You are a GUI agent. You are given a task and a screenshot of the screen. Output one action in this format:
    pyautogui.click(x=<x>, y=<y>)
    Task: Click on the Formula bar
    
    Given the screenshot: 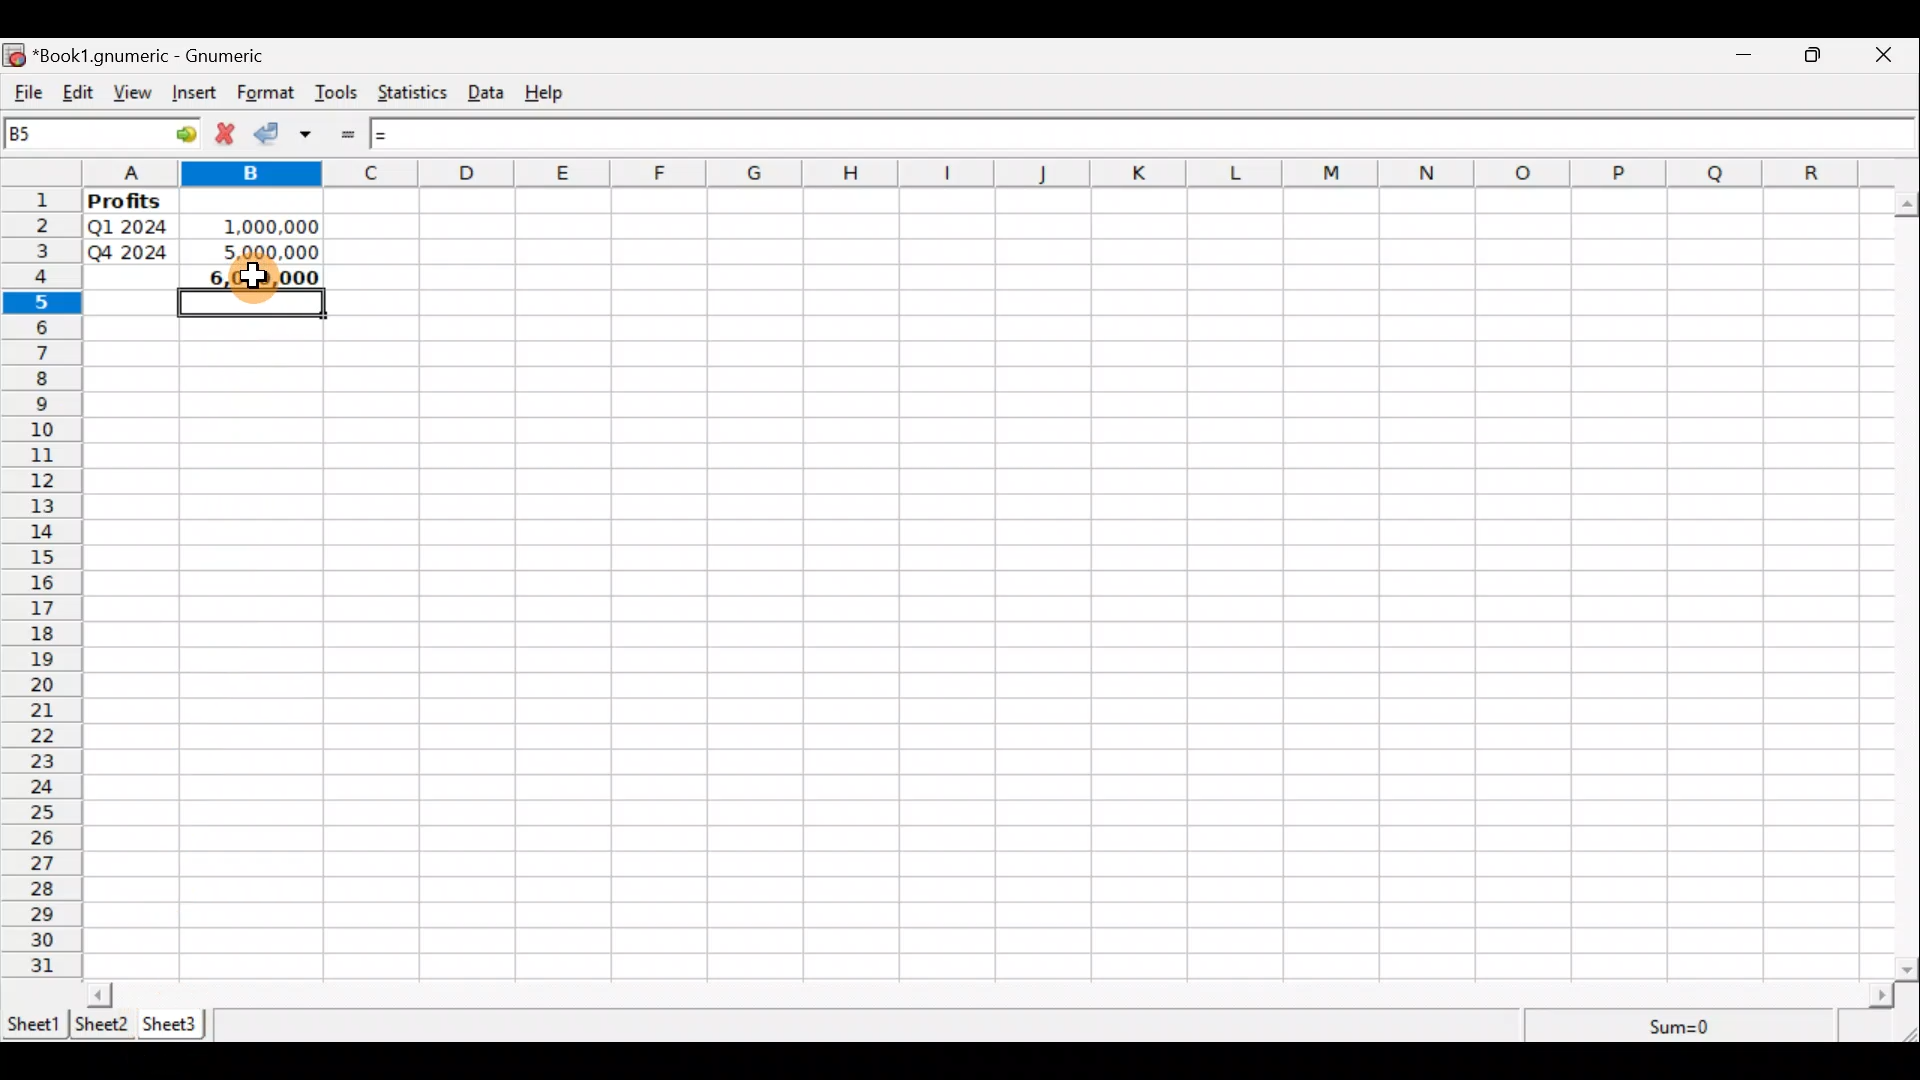 What is the action you would take?
    pyautogui.click(x=1135, y=132)
    